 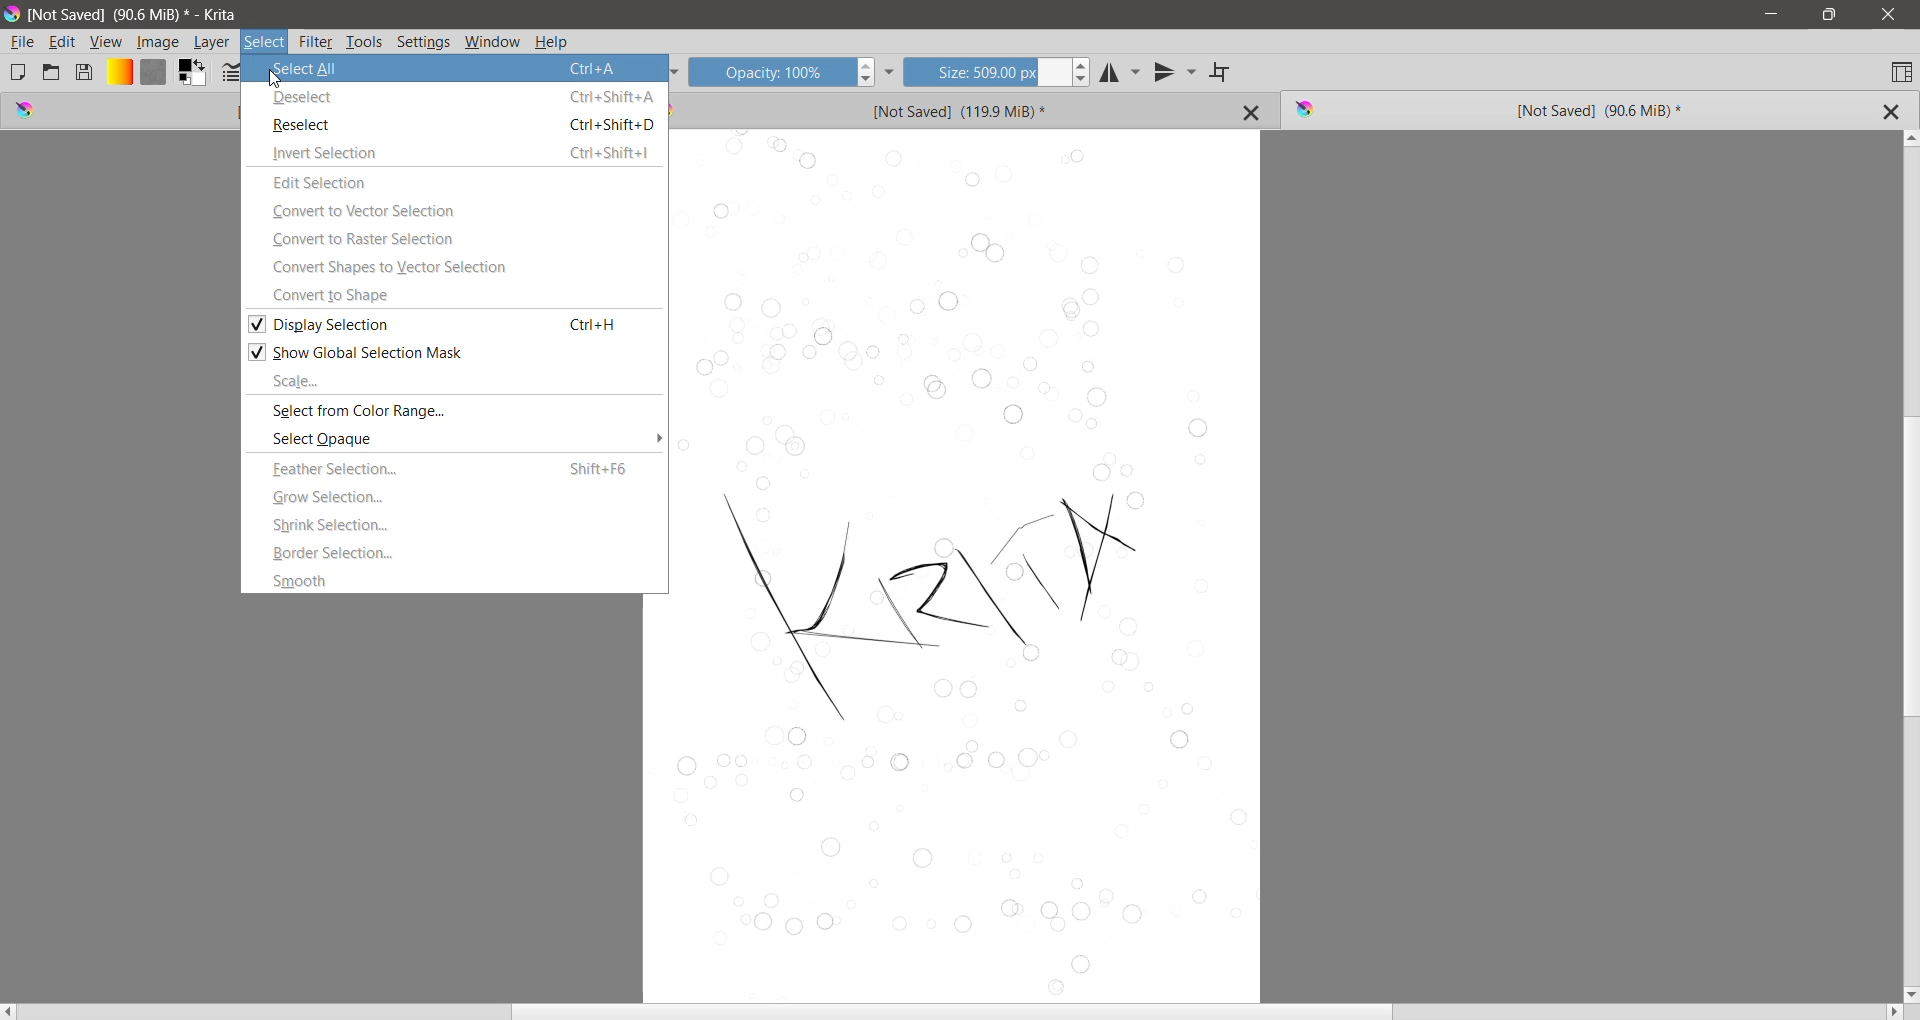 What do you see at coordinates (455, 68) in the screenshot?
I see `Select All` at bounding box center [455, 68].